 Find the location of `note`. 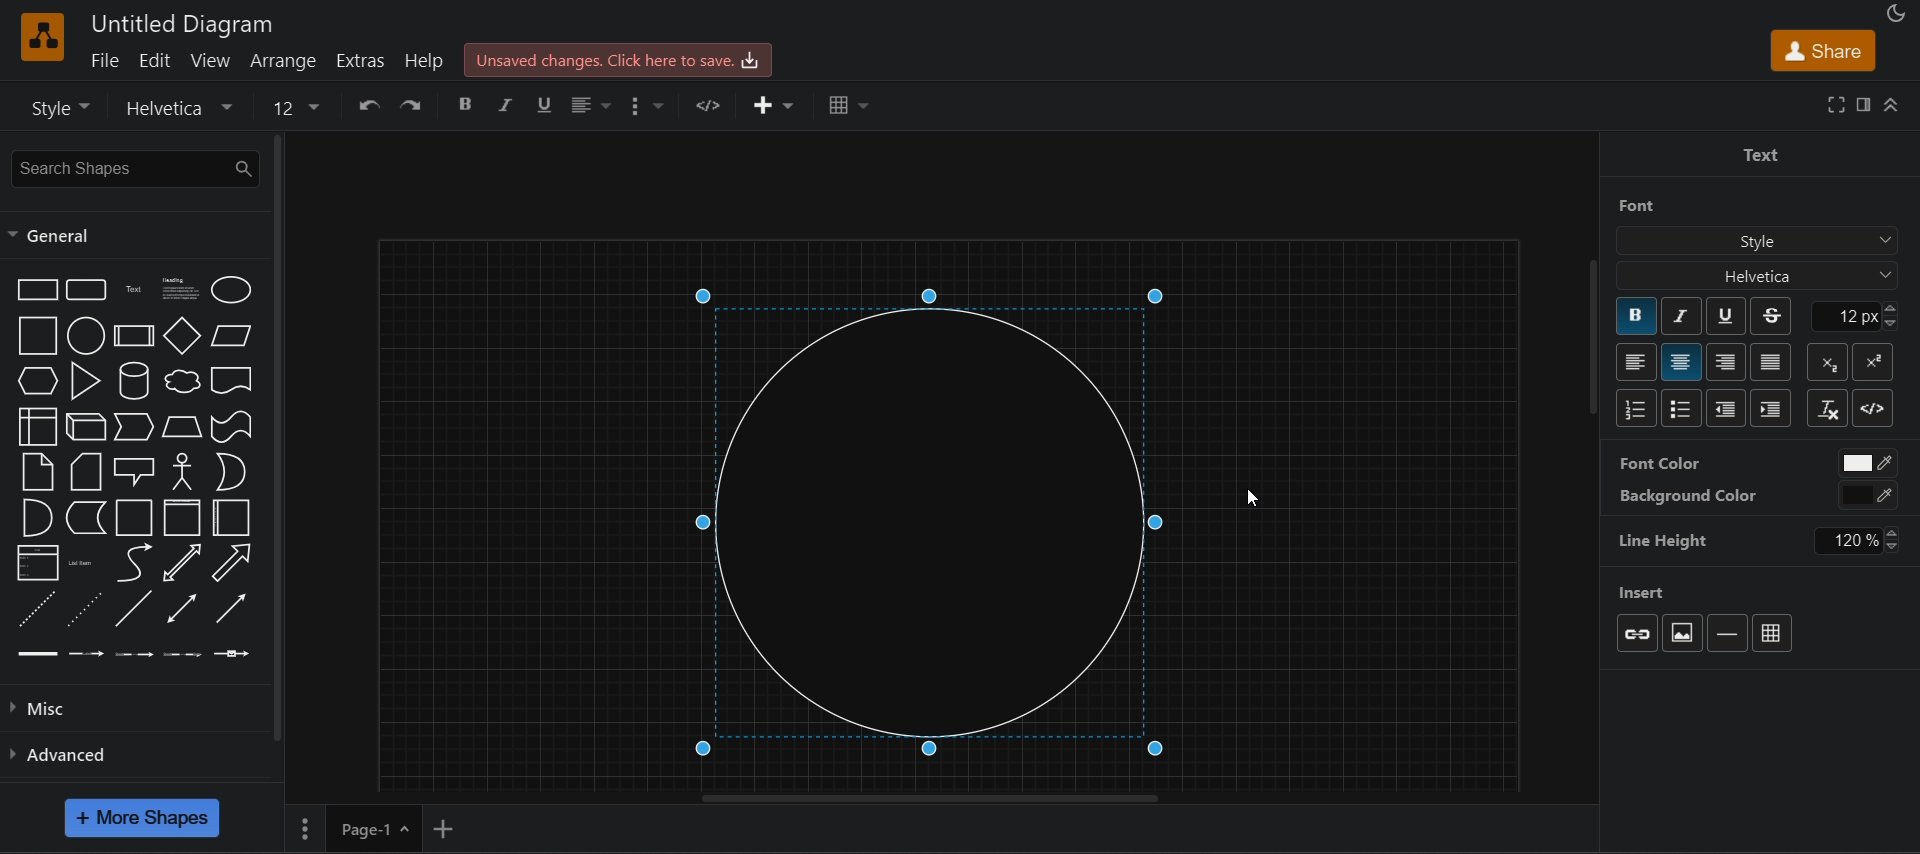

note is located at coordinates (37, 472).